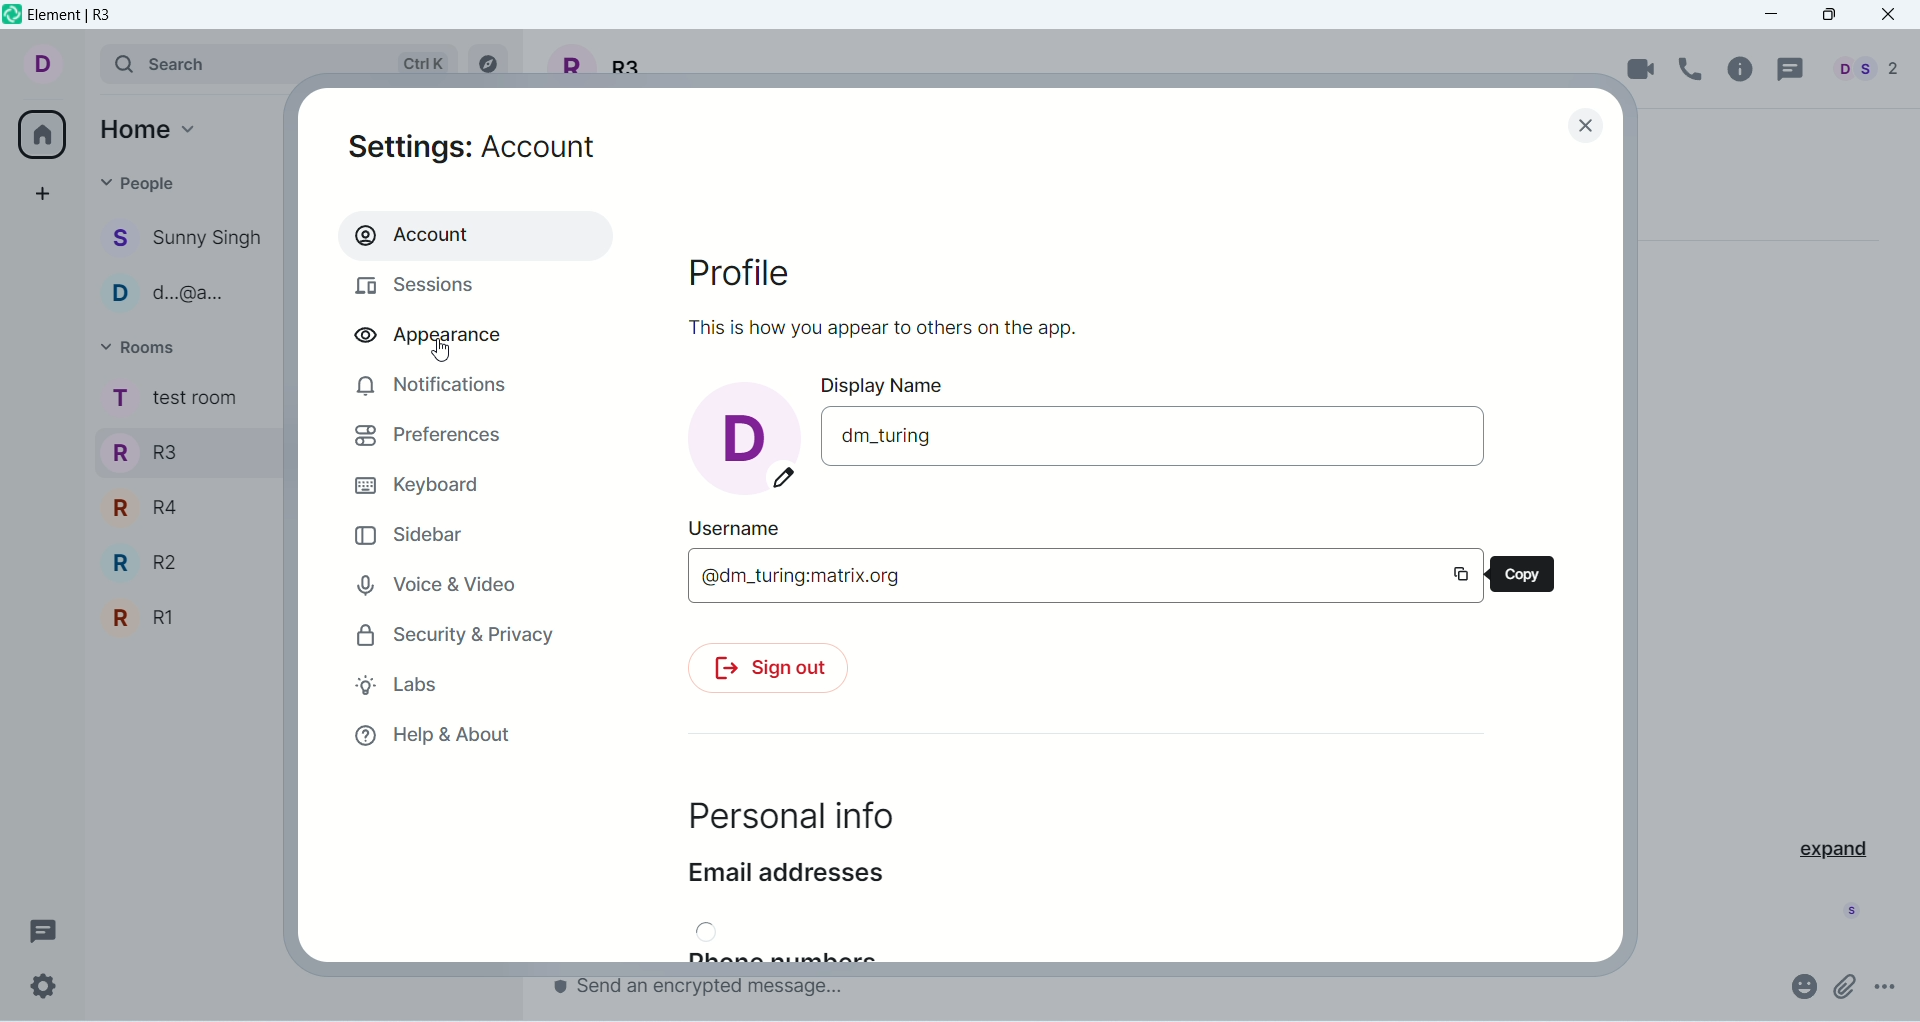  Describe the element at coordinates (1581, 126) in the screenshot. I see `close` at that location.